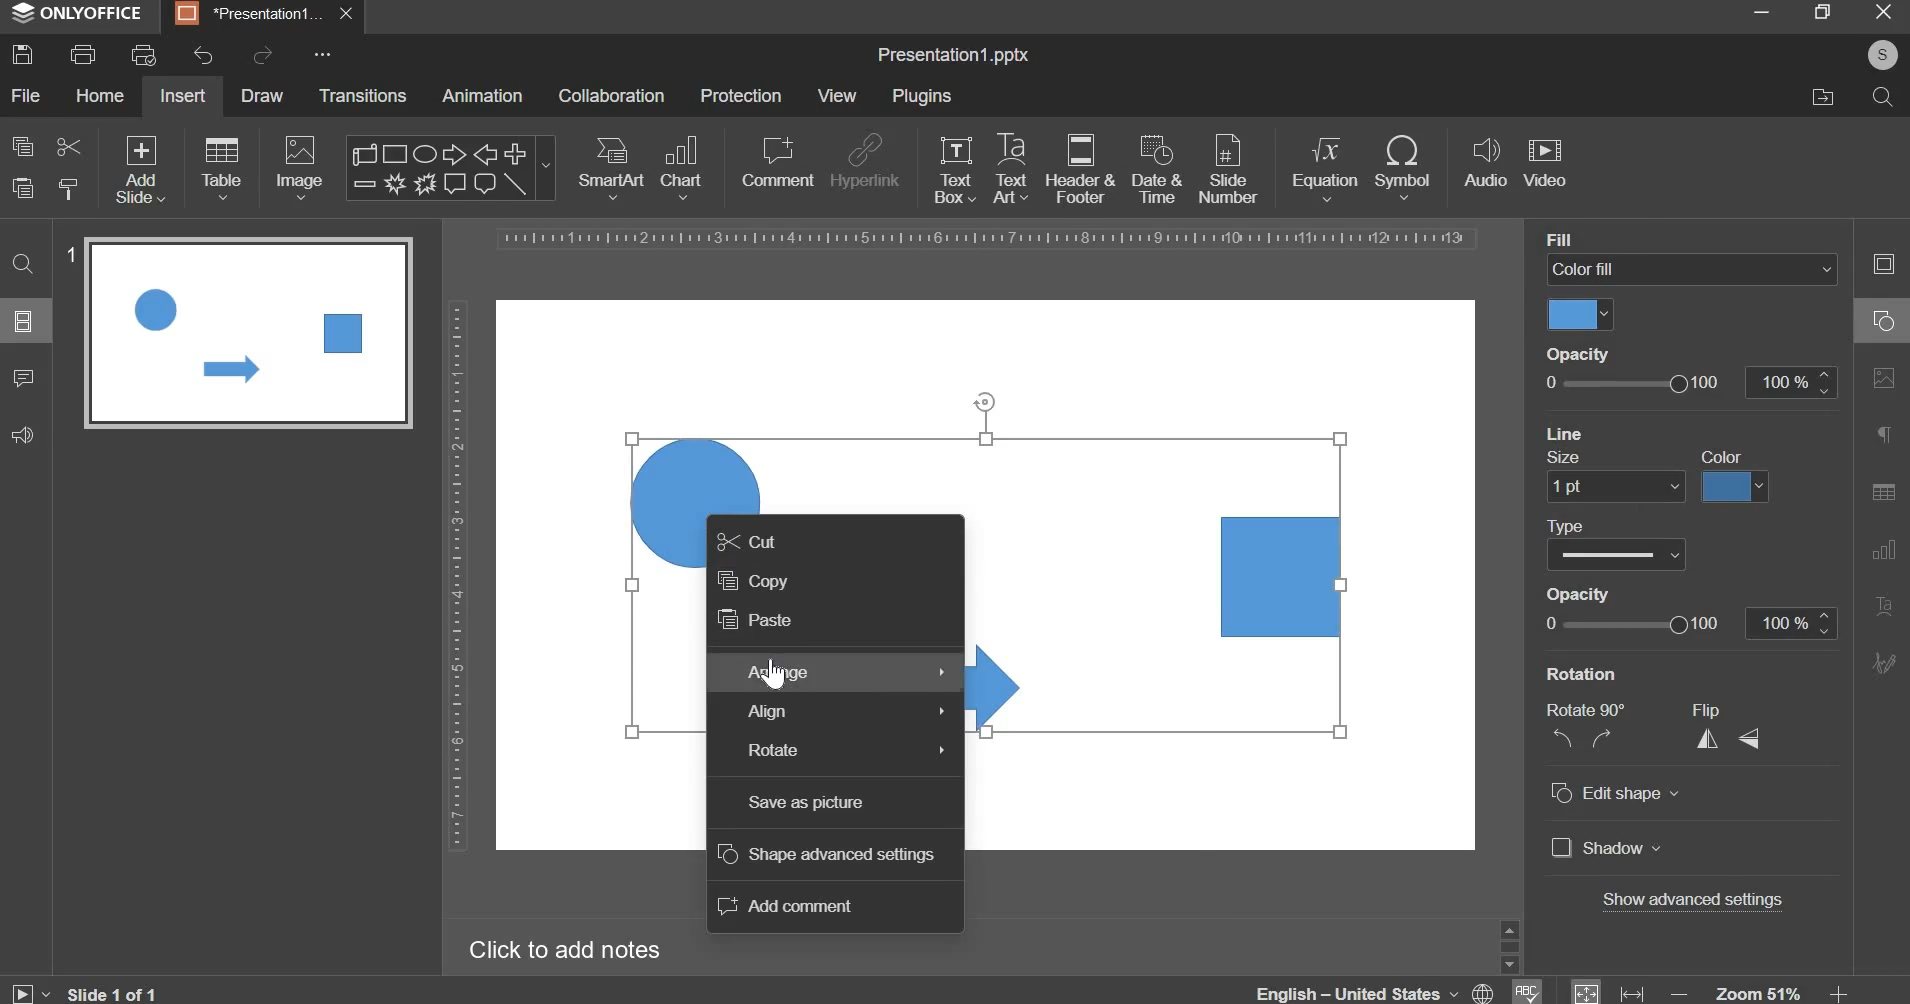 This screenshot has width=1910, height=1004. Describe the element at coordinates (1592, 710) in the screenshot. I see `Rotate 90°` at that location.